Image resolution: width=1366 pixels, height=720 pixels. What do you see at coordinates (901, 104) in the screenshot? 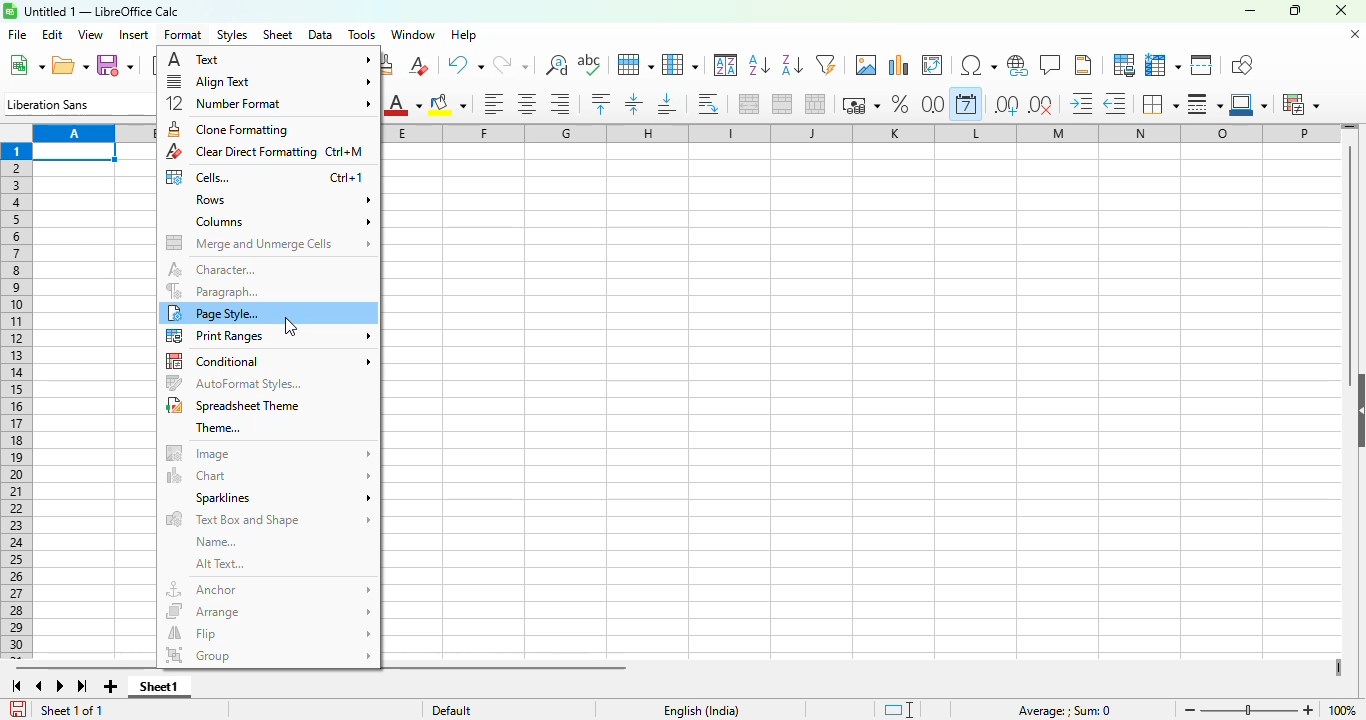
I see `format as percent` at bounding box center [901, 104].